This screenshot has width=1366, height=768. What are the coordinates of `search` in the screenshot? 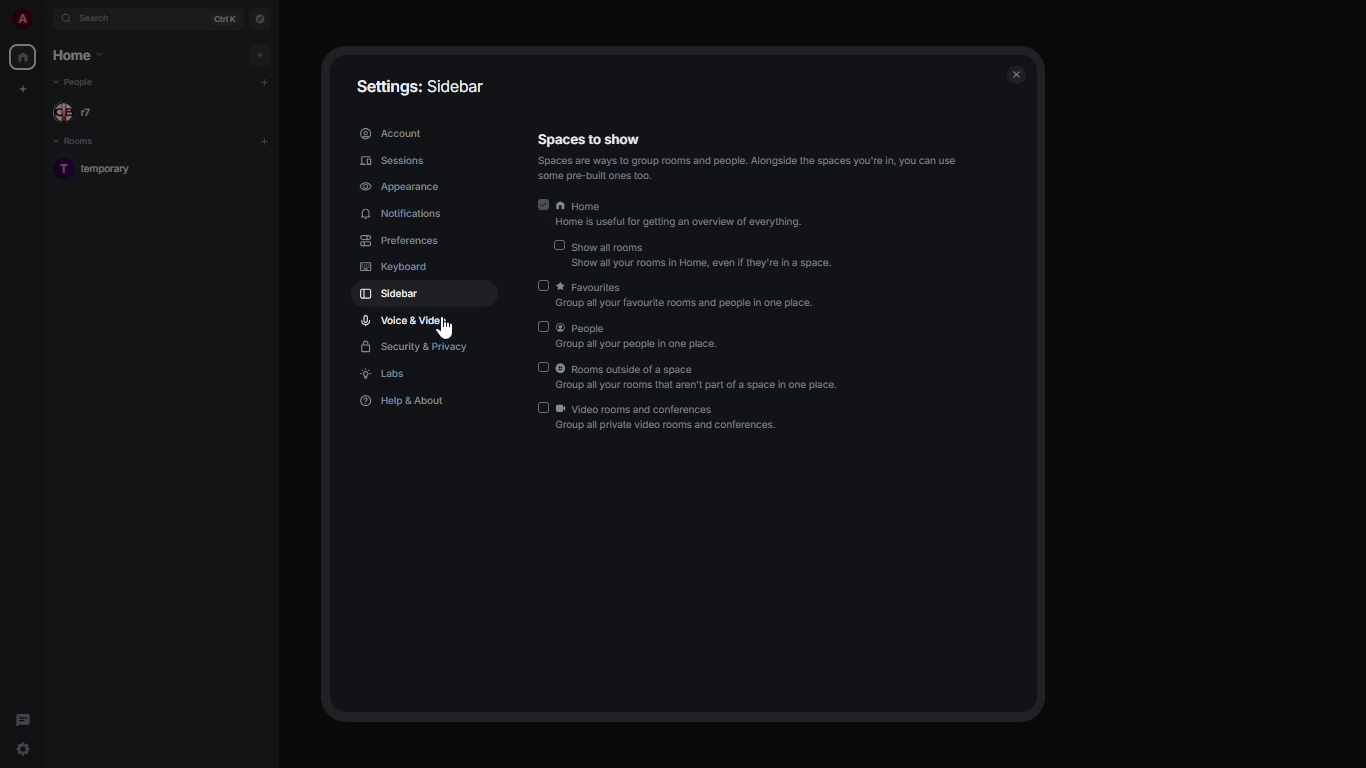 It's located at (103, 18).